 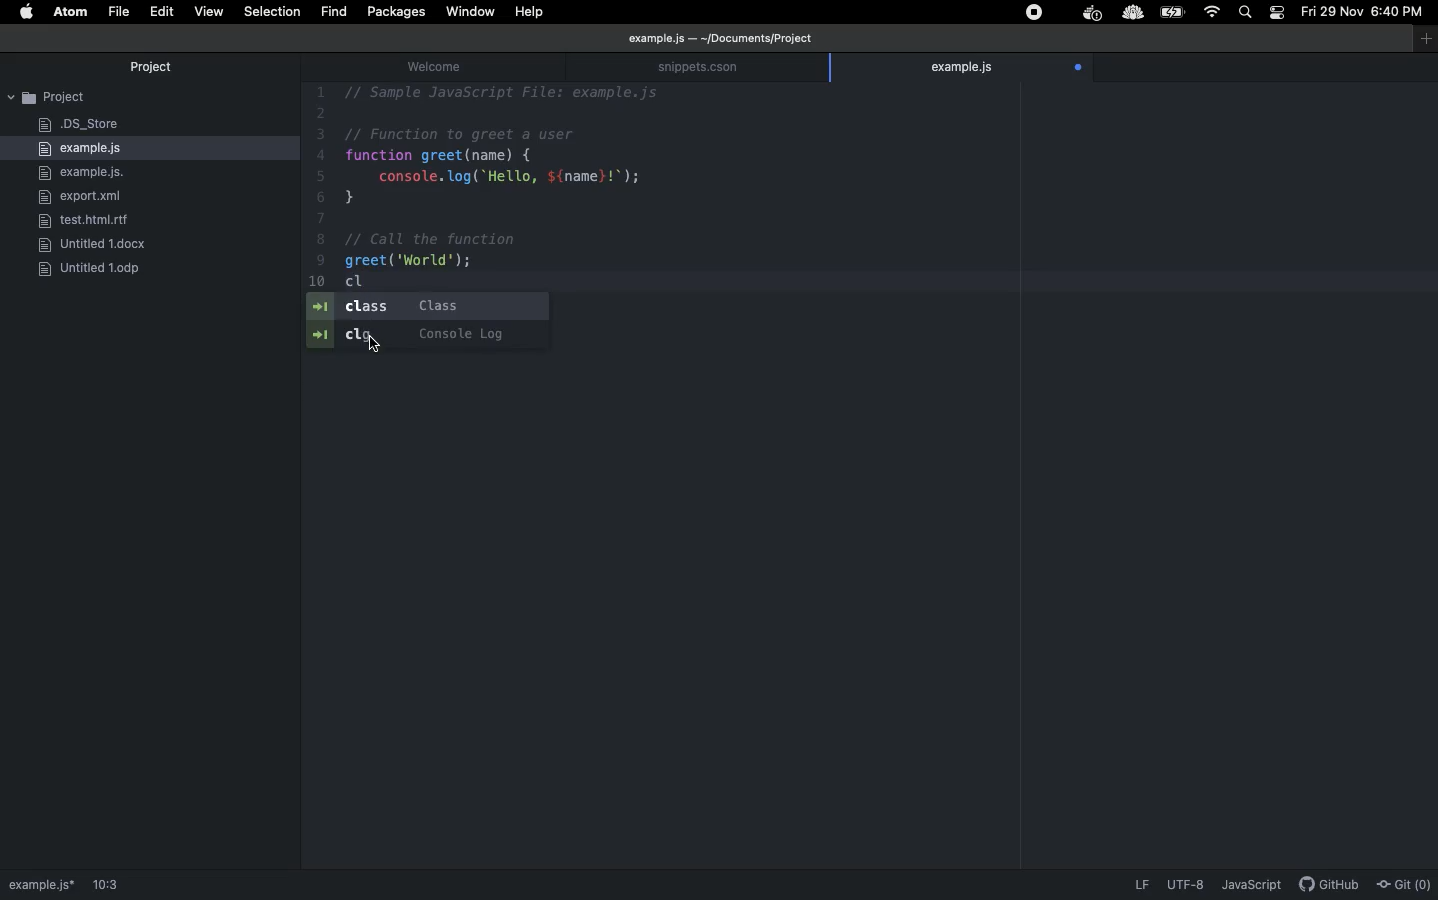 I want to click on extension, so click(x=1091, y=14).